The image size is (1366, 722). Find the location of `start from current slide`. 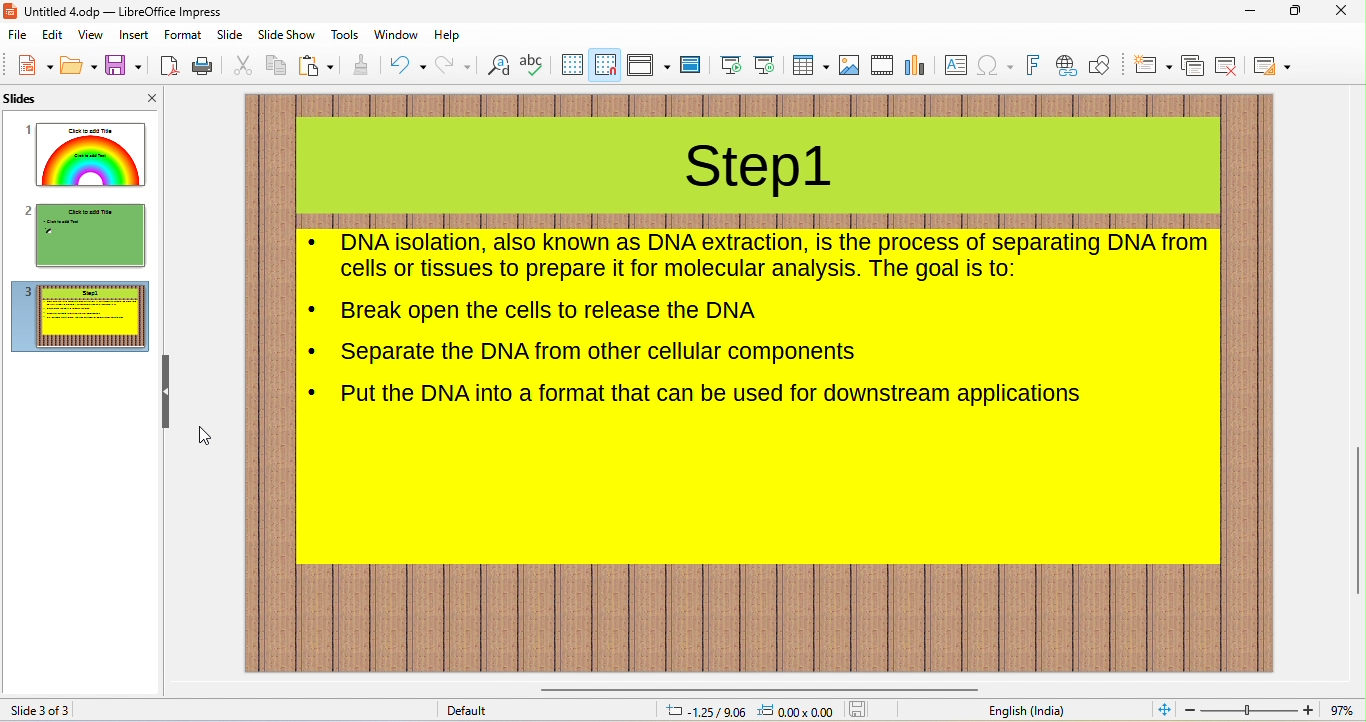

start from current slide is located at coordinates (764, 65).